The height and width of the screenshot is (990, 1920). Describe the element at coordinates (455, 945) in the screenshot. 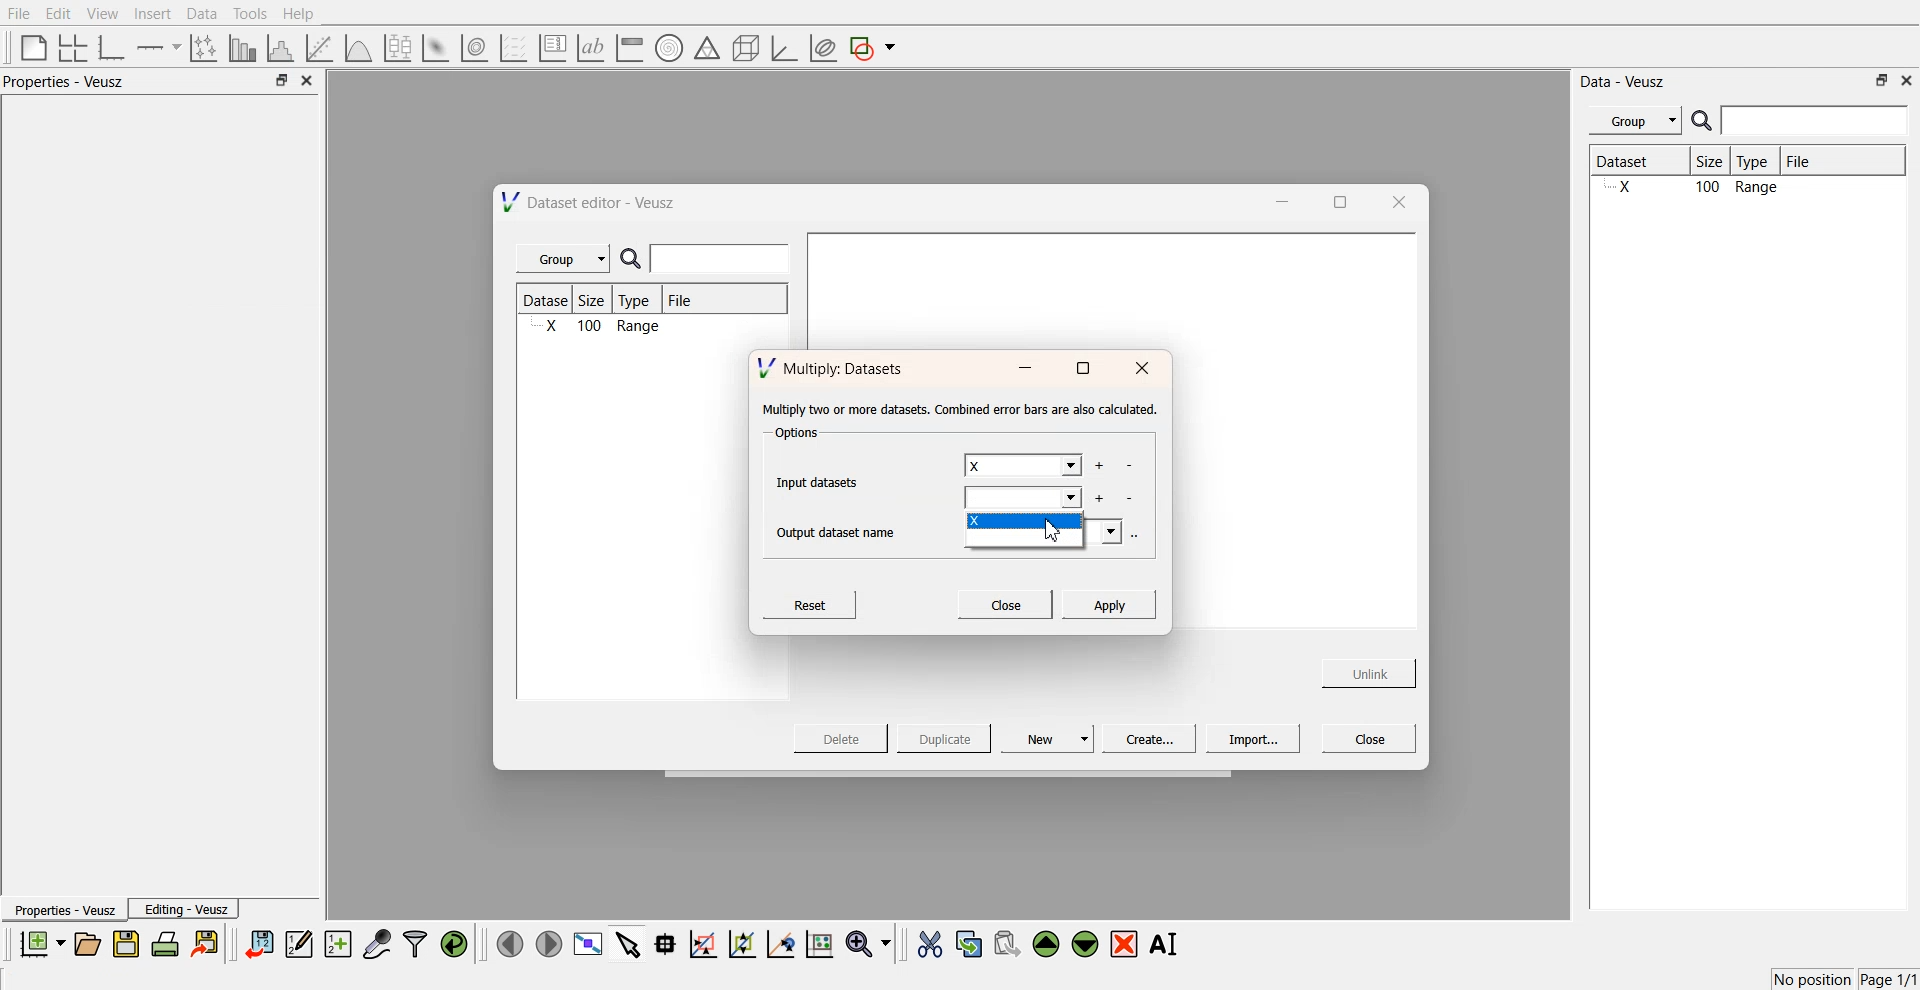

I see `reload the data points` at that location.